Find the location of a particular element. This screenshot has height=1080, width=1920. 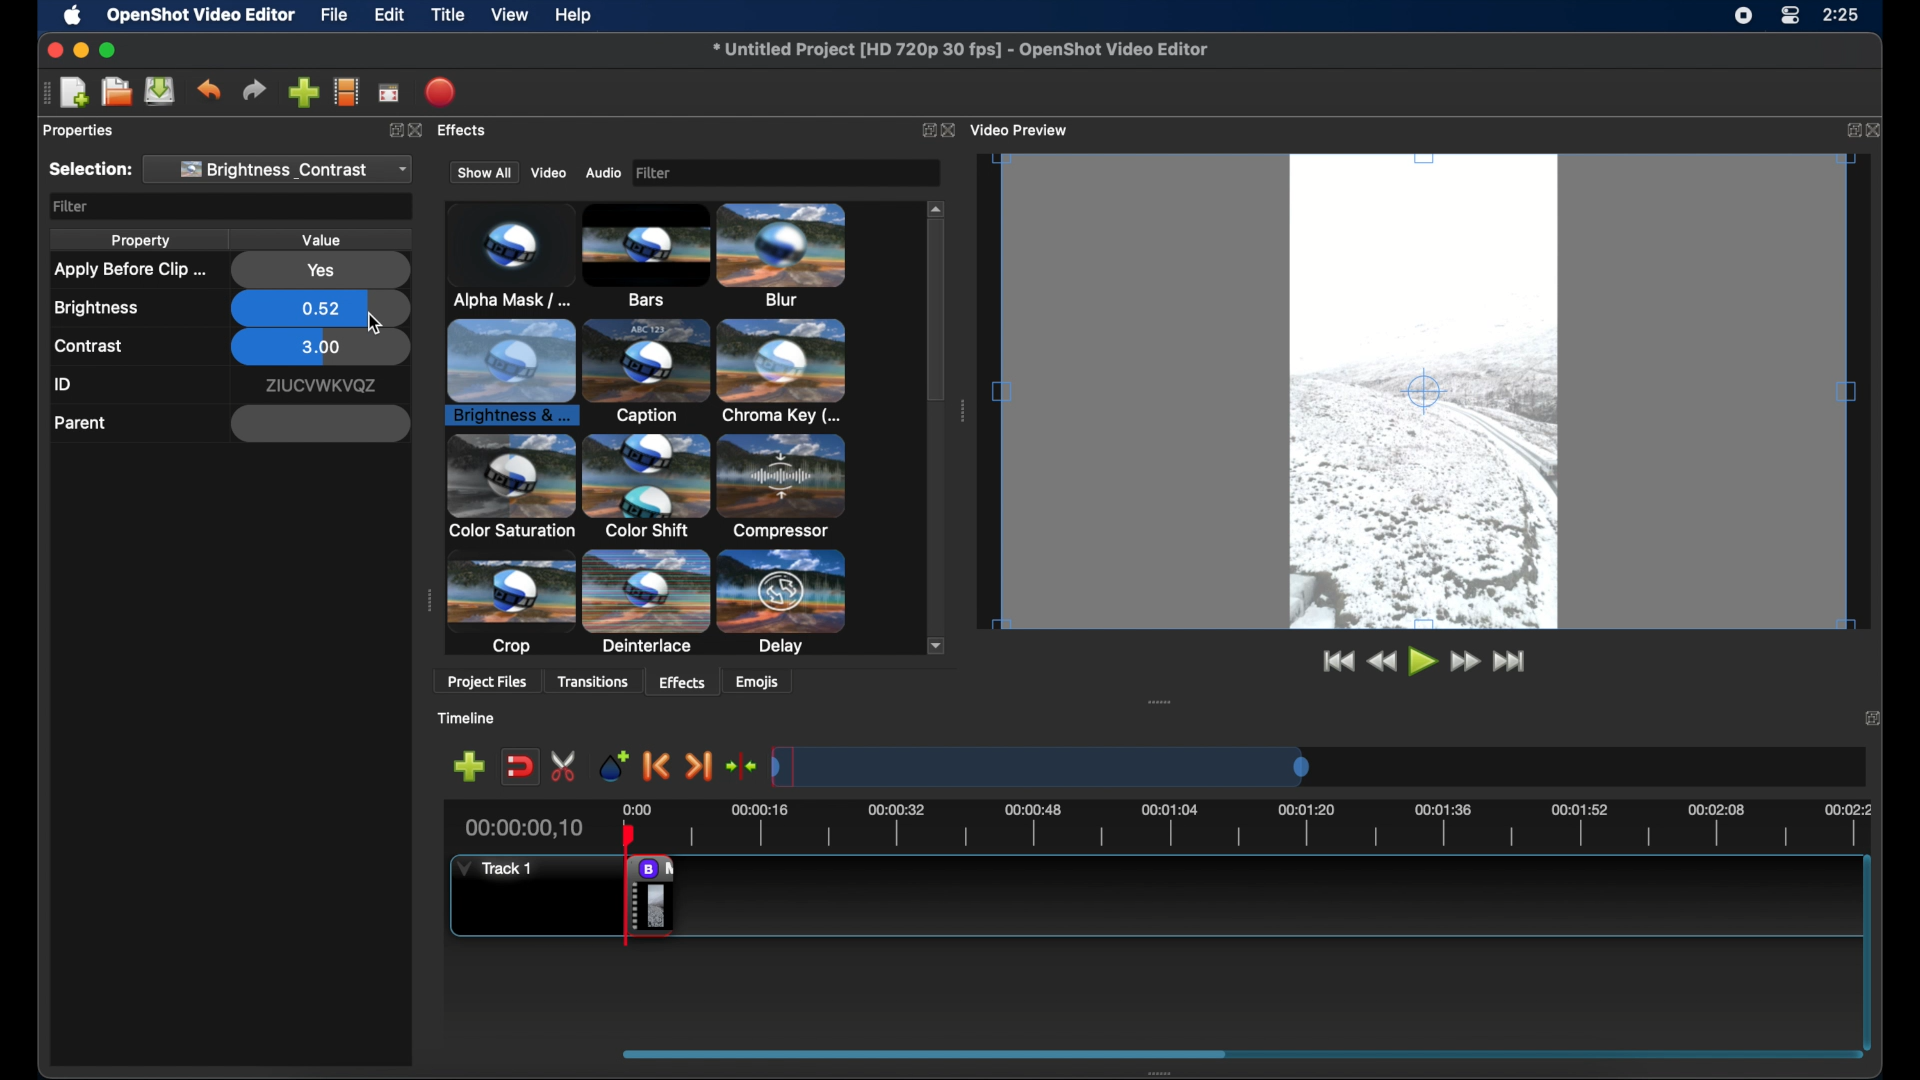

color shift is located at coordinates (789, 373).